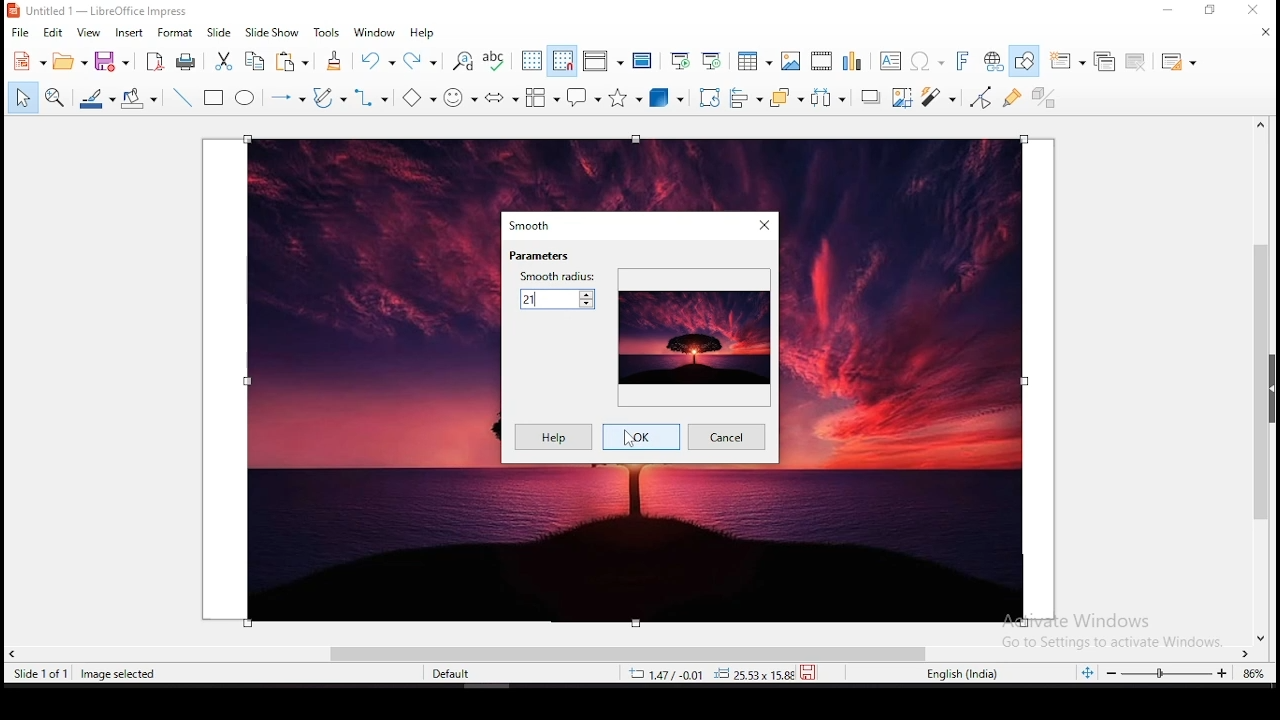  Describe the element at coordinates (641, 60) in the screenshot. I see `master slide` at that location.